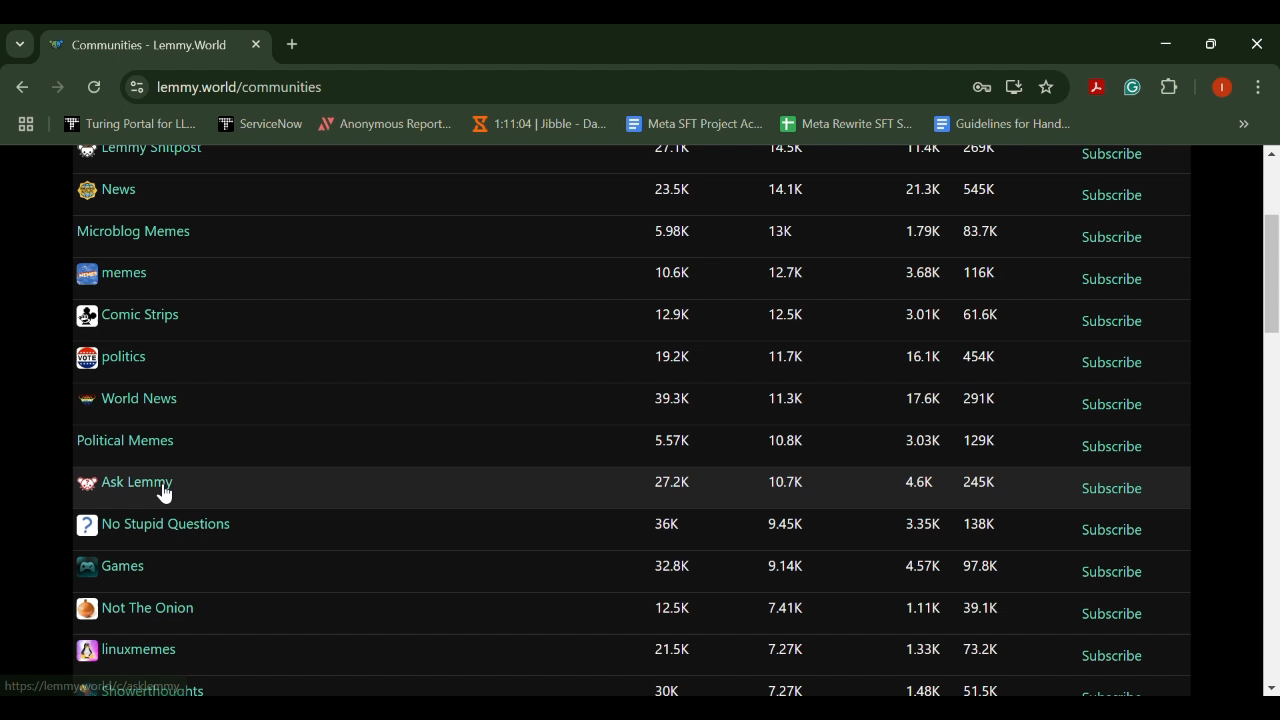  What do you see at coordinates (978, 608) in the screenshot?
I see `39.1K` at bounding box center [978, 608].